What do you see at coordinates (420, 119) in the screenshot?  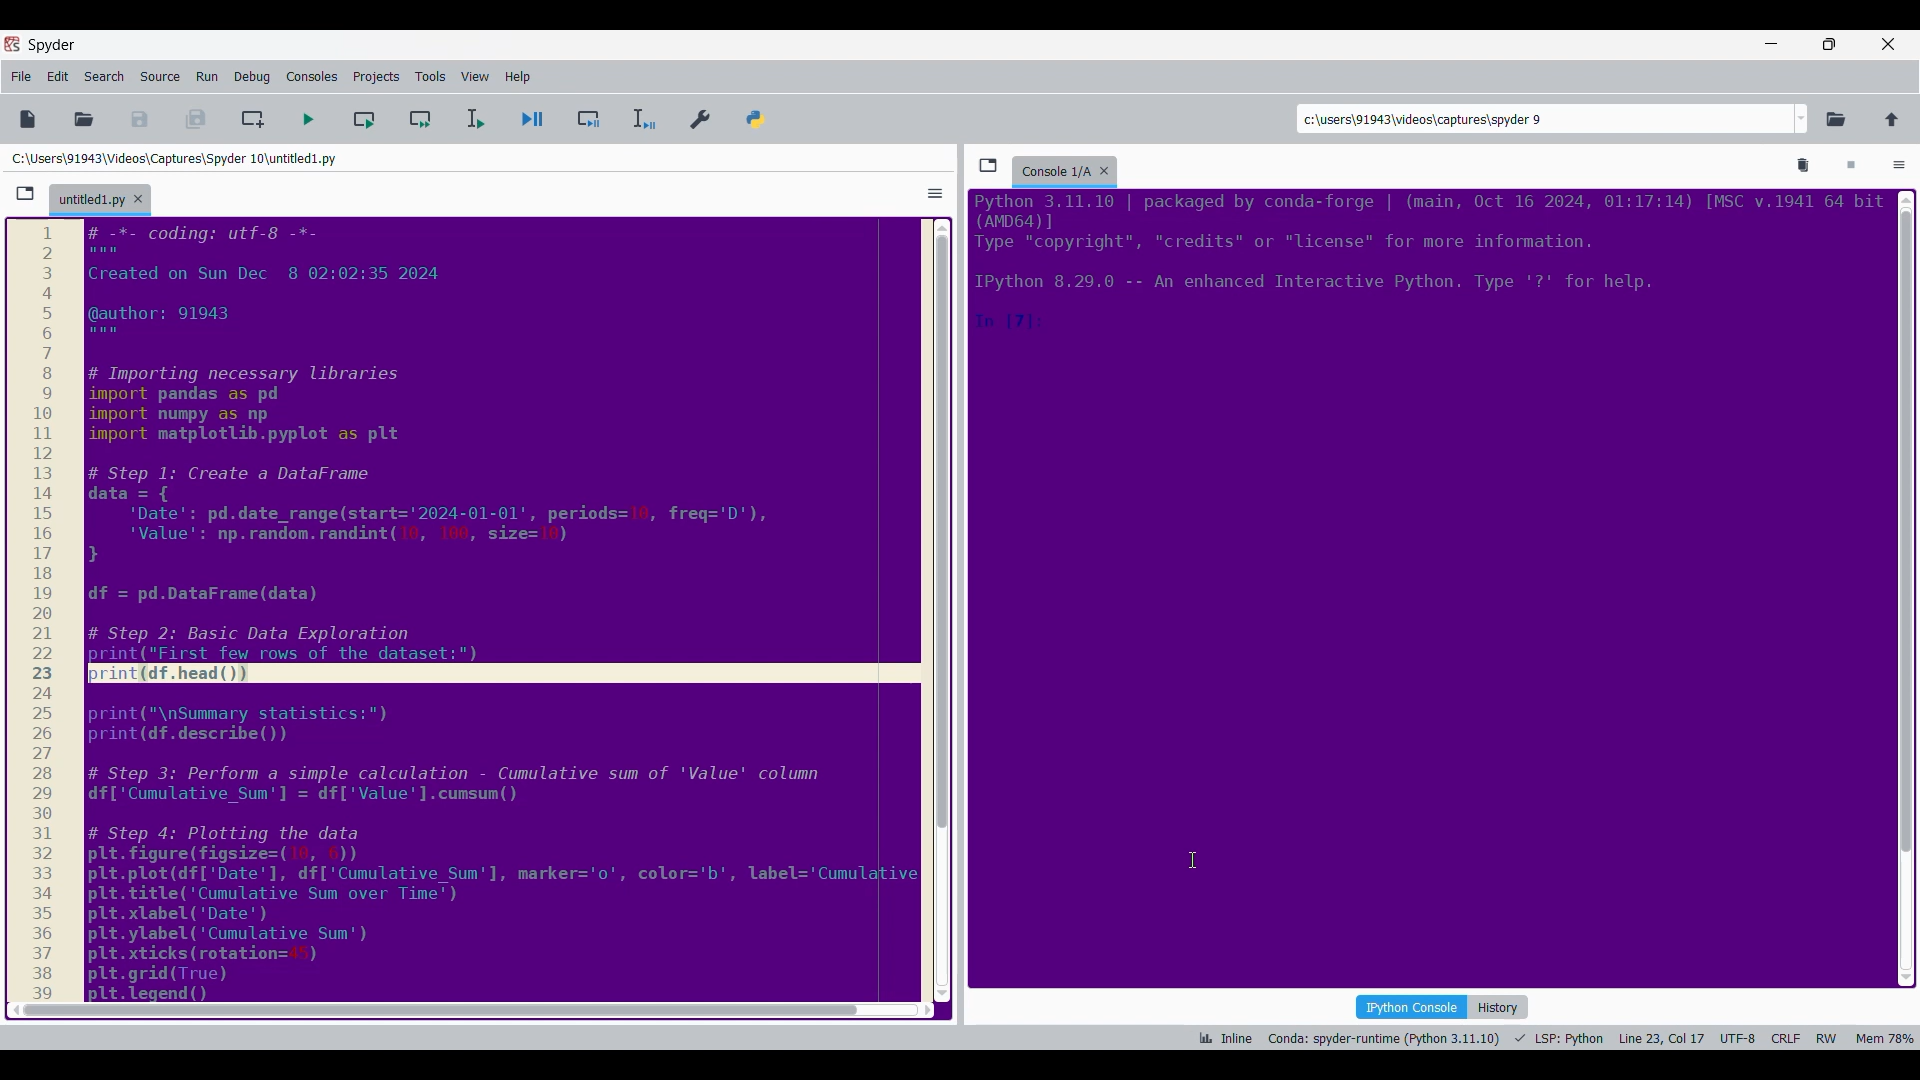 I see `Run current cell and go to next one` at bounding box center [420, 119].